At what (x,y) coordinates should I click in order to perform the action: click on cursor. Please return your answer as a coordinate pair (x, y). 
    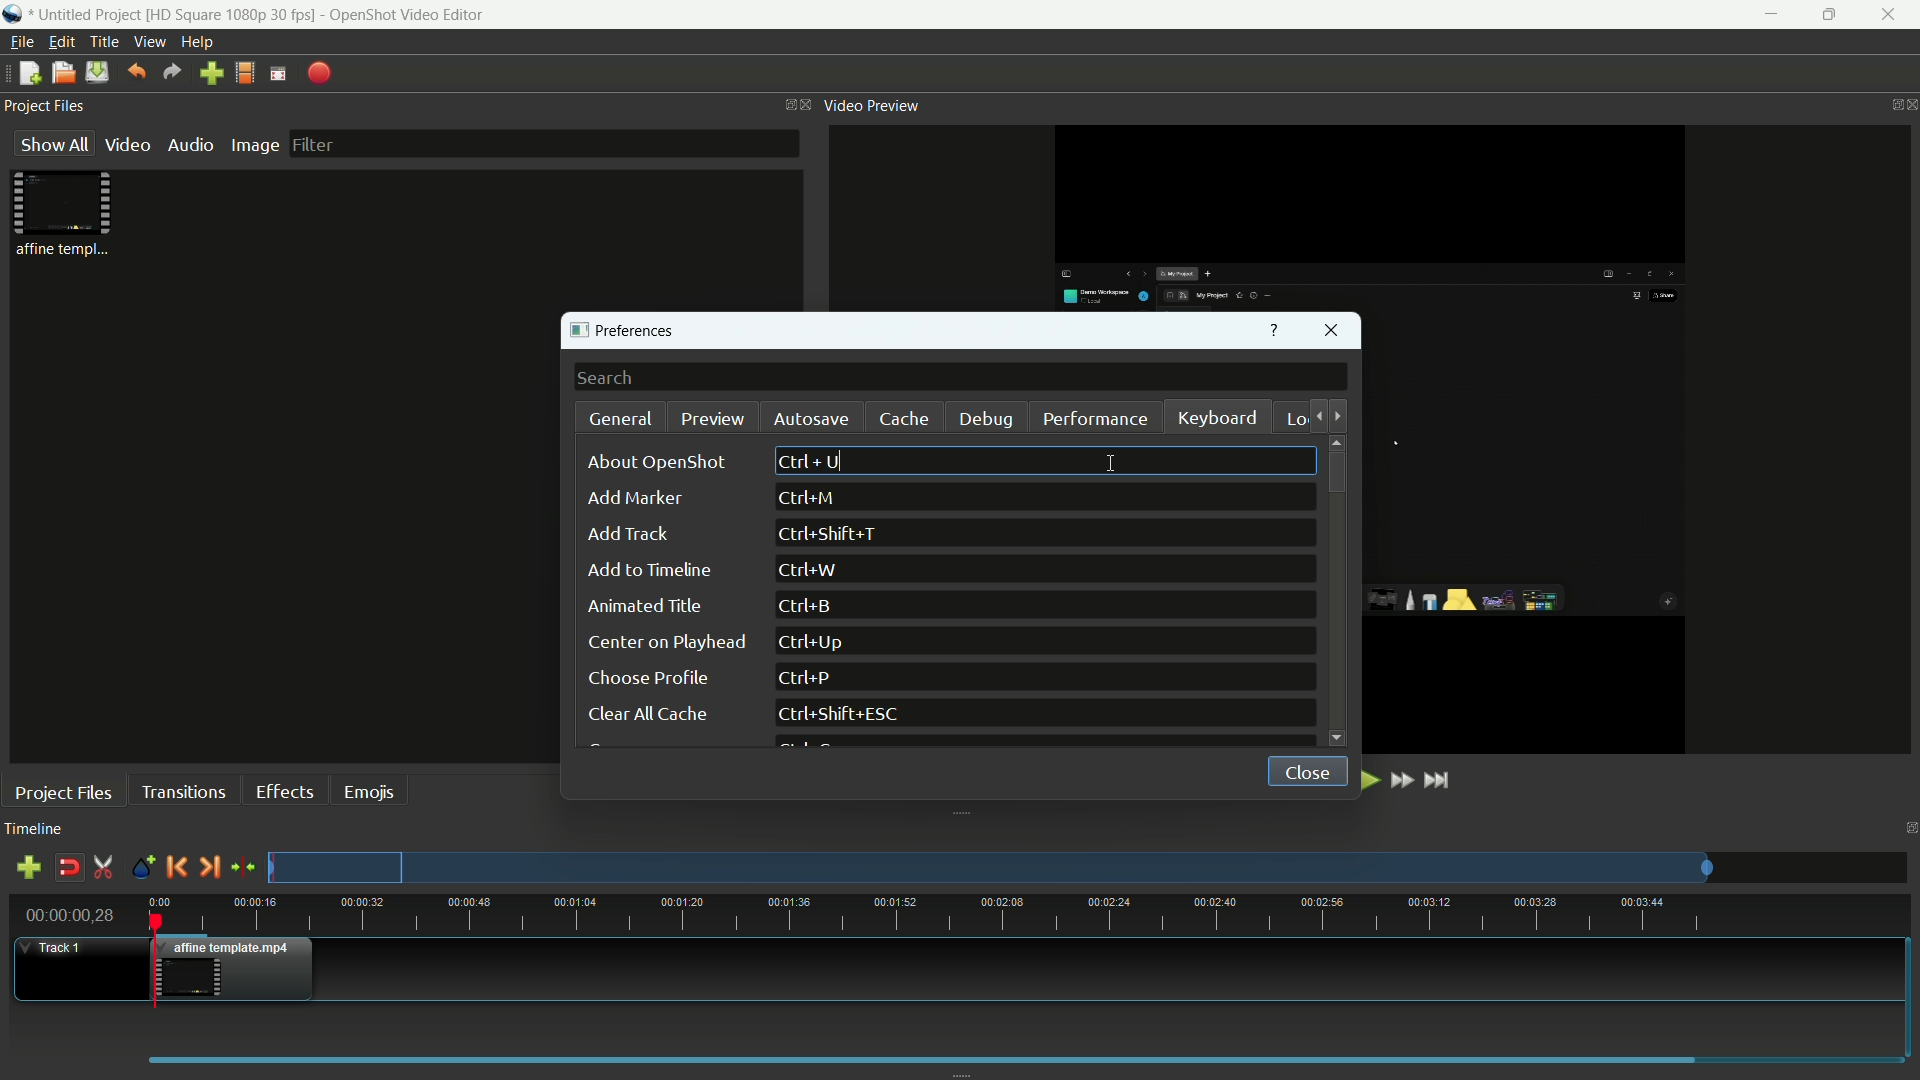
    Looking at the image, I should click on (1103, 459).